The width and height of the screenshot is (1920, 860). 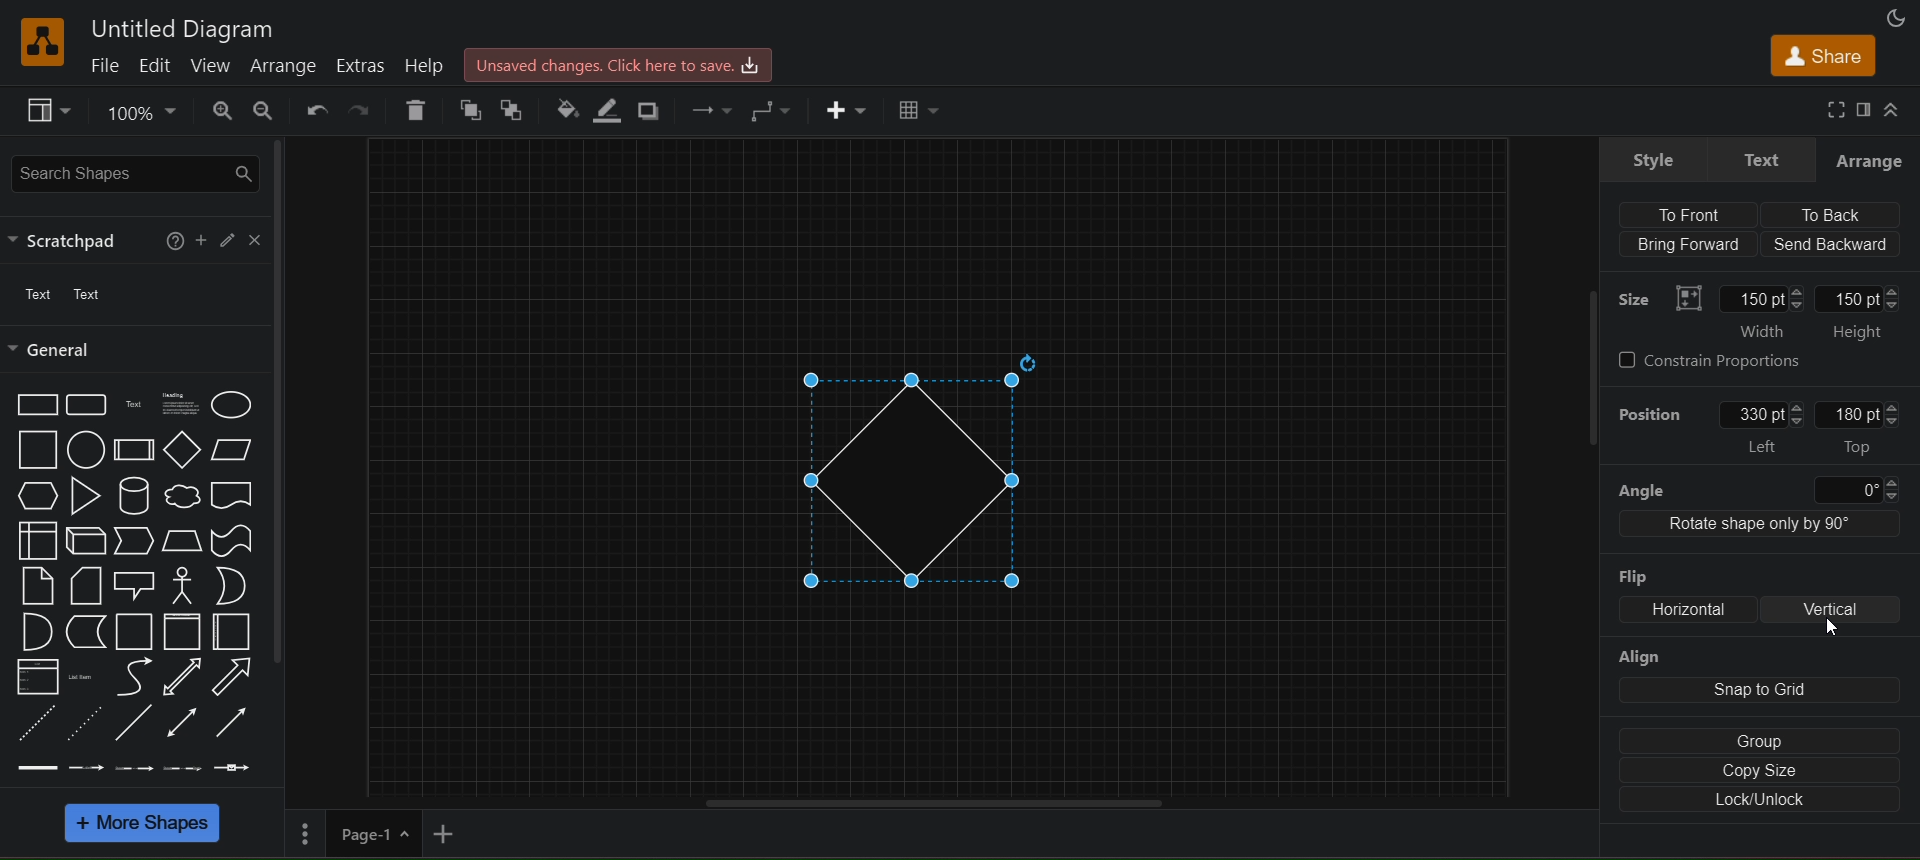 I want to click on process, so click(x=132, y=450).